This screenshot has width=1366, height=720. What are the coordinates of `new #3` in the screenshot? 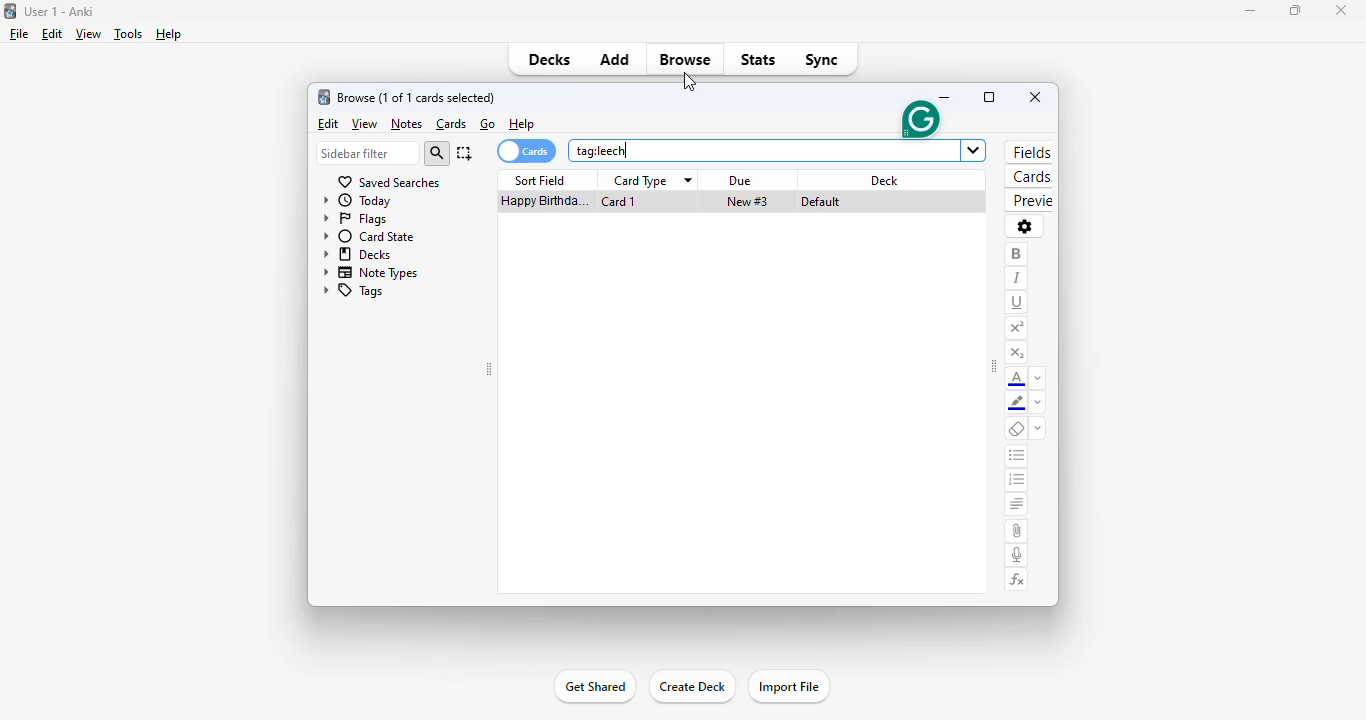 It's located at (749, 202).